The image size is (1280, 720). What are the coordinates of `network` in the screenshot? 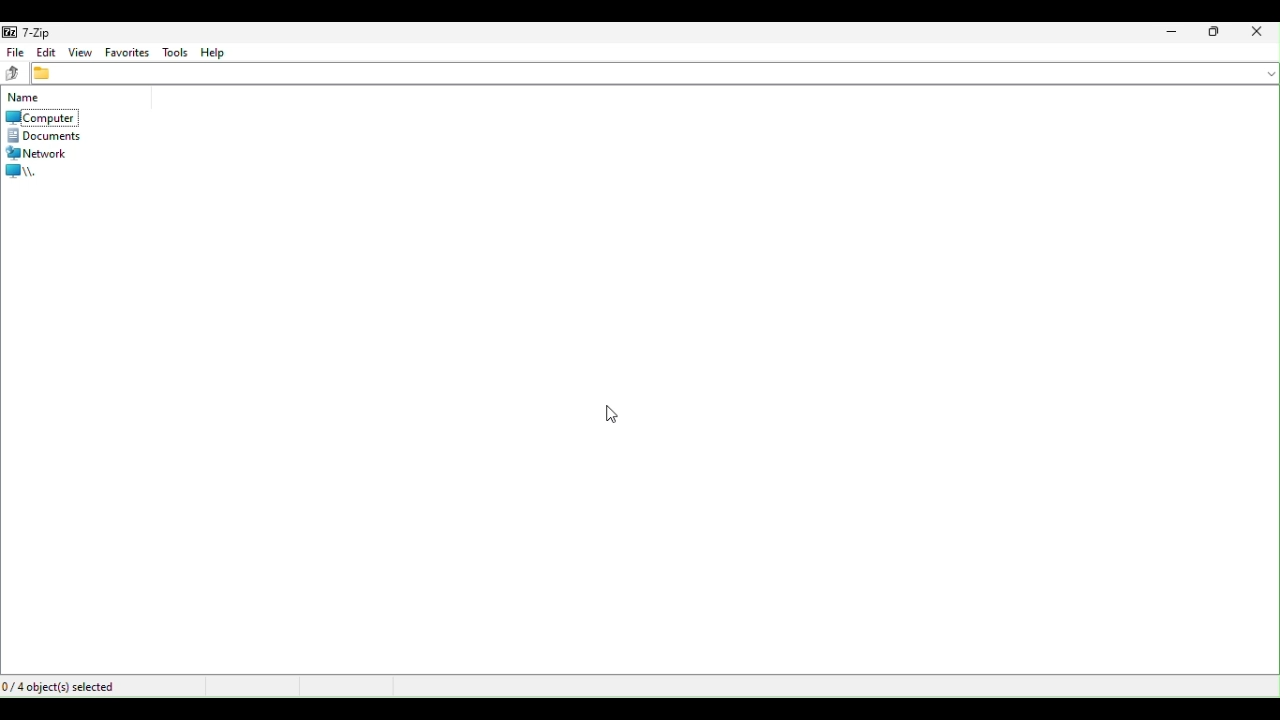 It's located at (42, 154).